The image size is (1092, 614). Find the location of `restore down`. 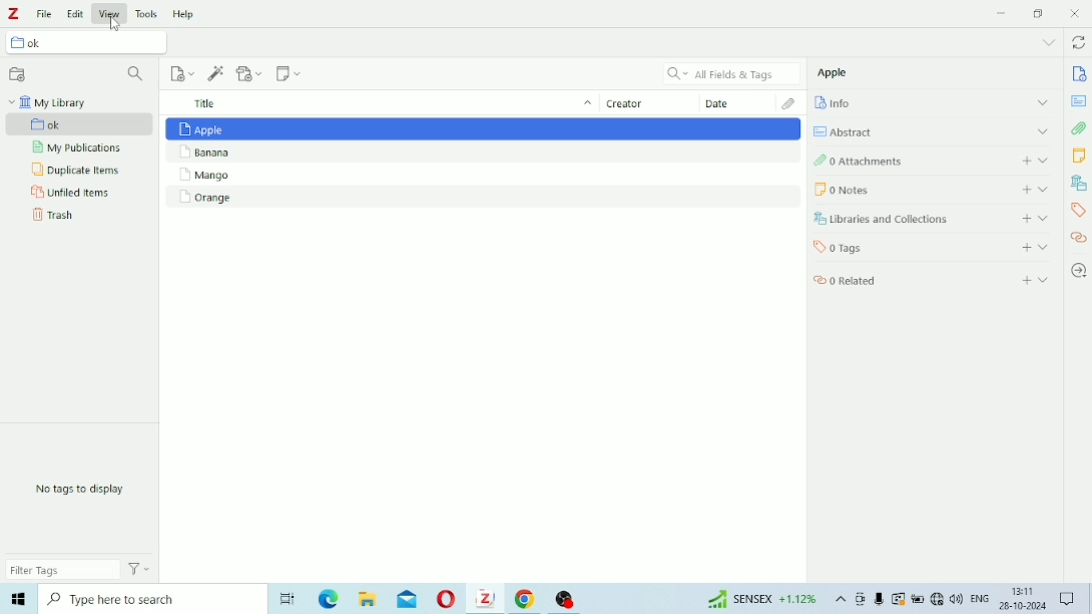

restore down is located at coordinates (1040, 13).